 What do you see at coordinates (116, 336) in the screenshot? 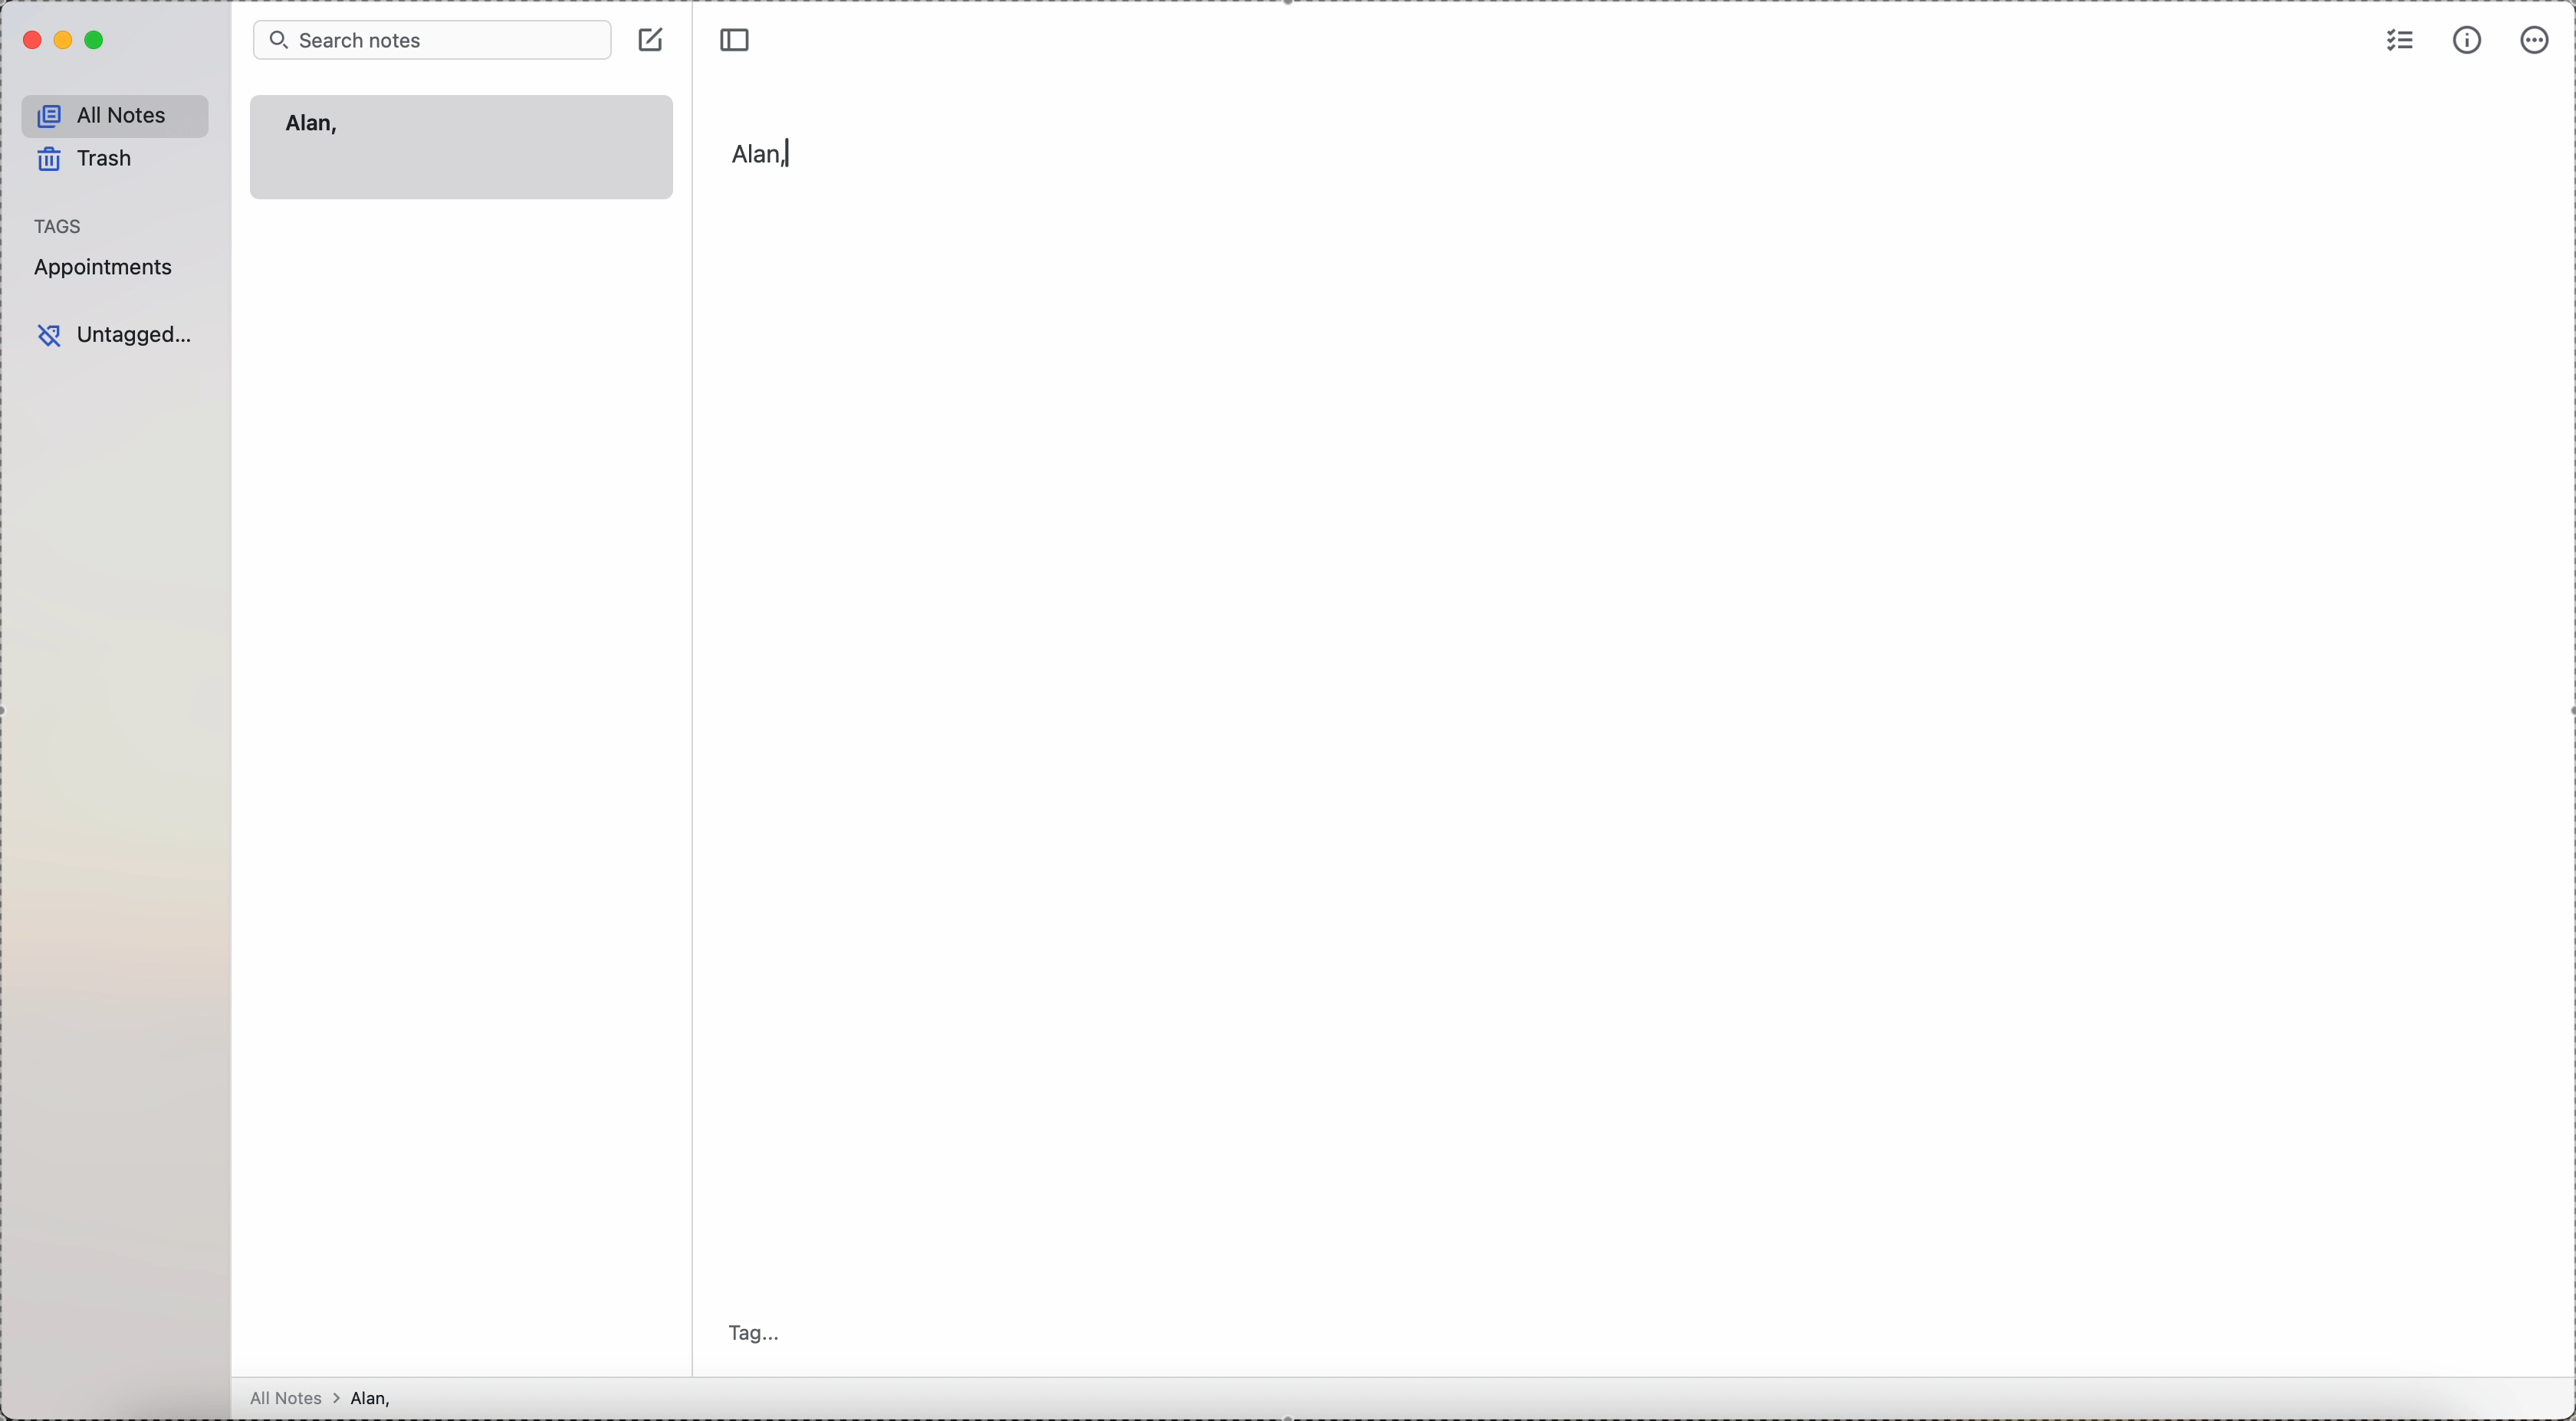
I see `untagged` at bounding box center [116, 336].